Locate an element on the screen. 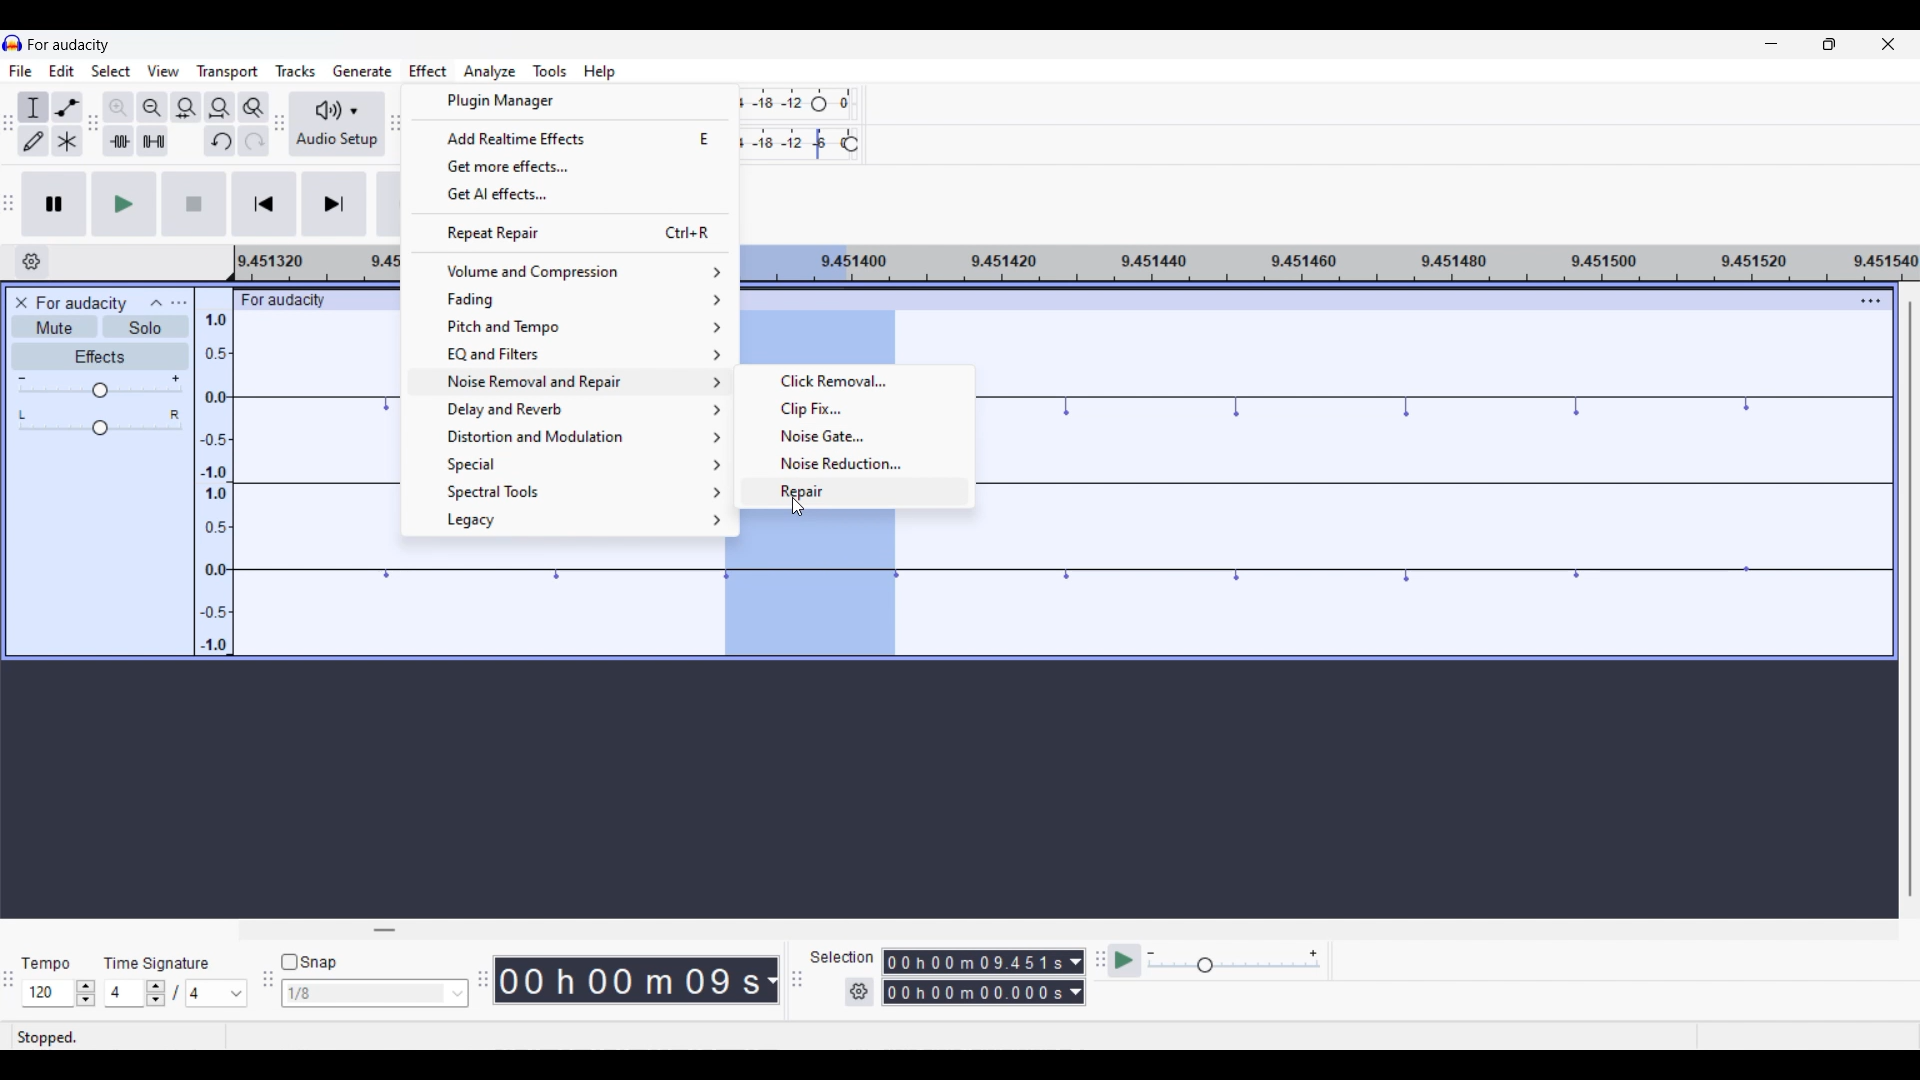 The height and width of the screenshot is (1080, 1920). Fit project to width is located at coordinates (220, 107).